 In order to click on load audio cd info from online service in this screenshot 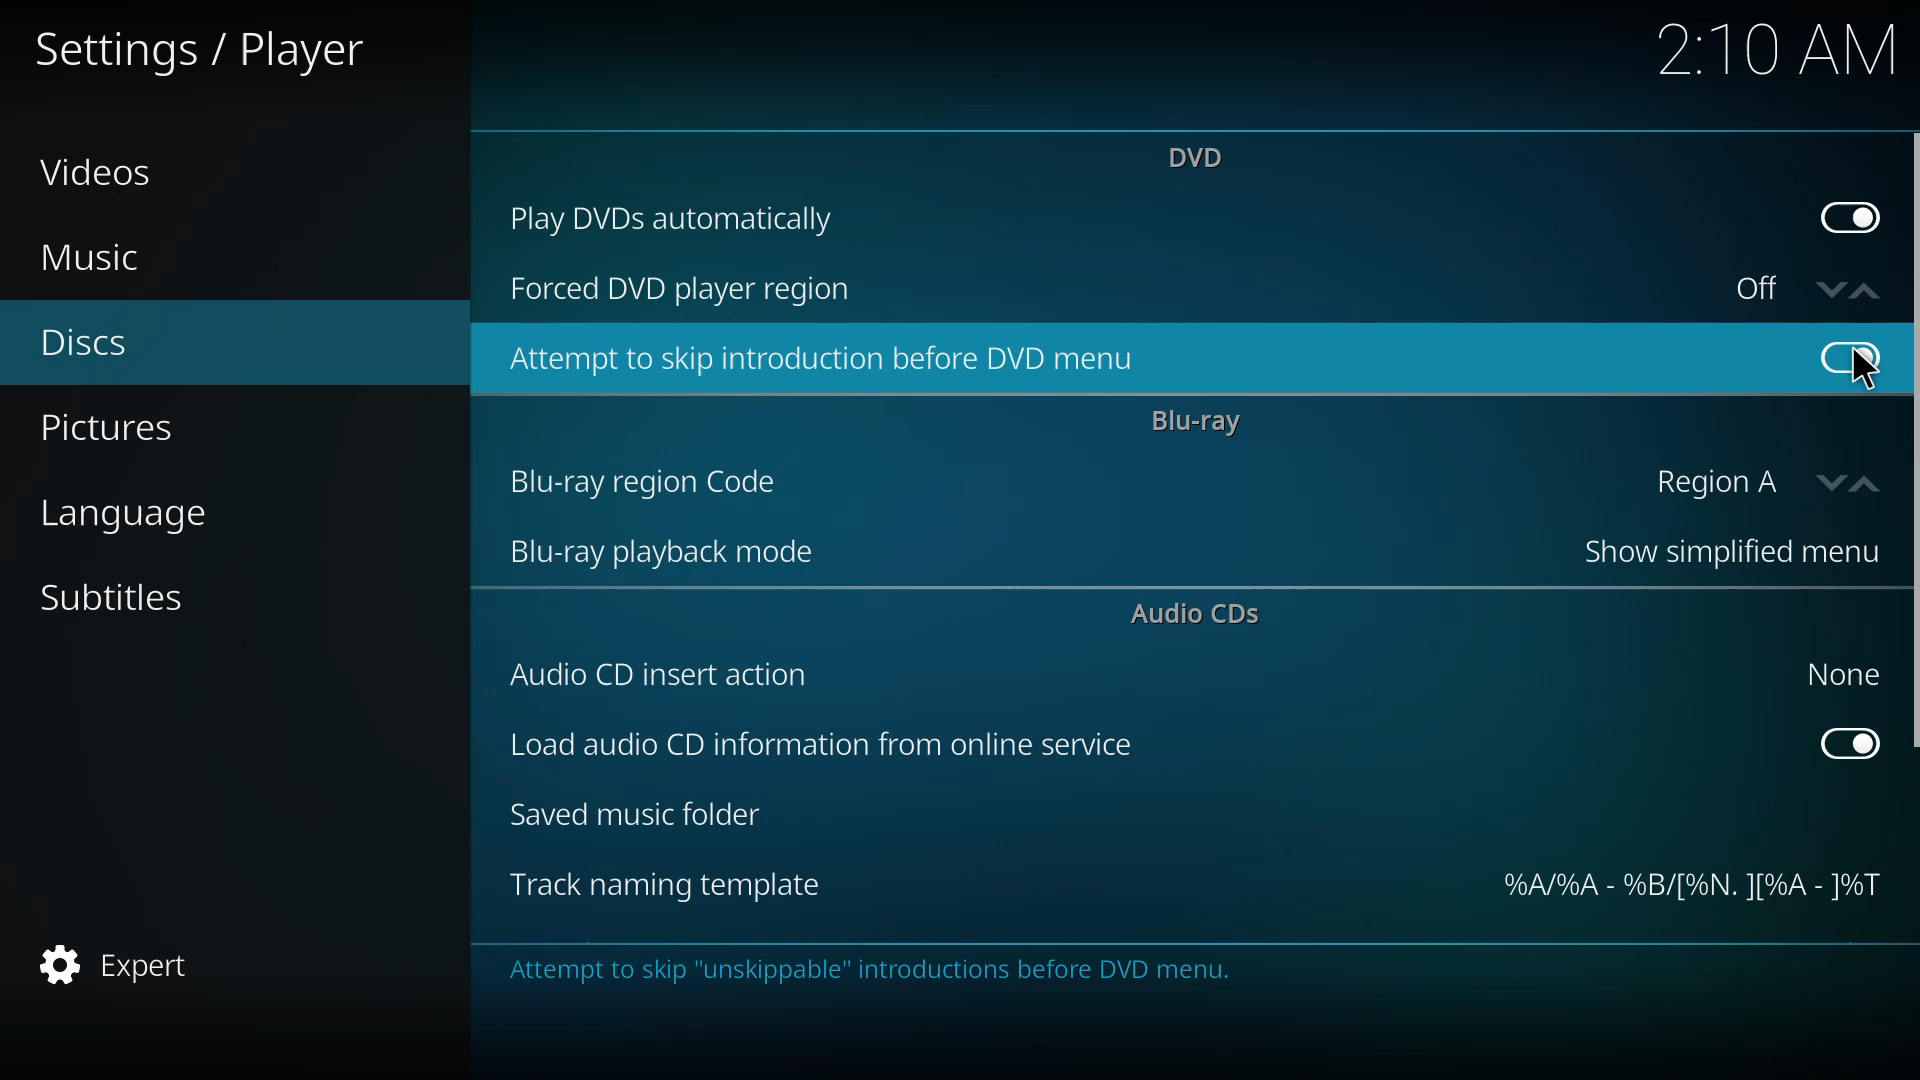, I will do `click(838, 748)`.